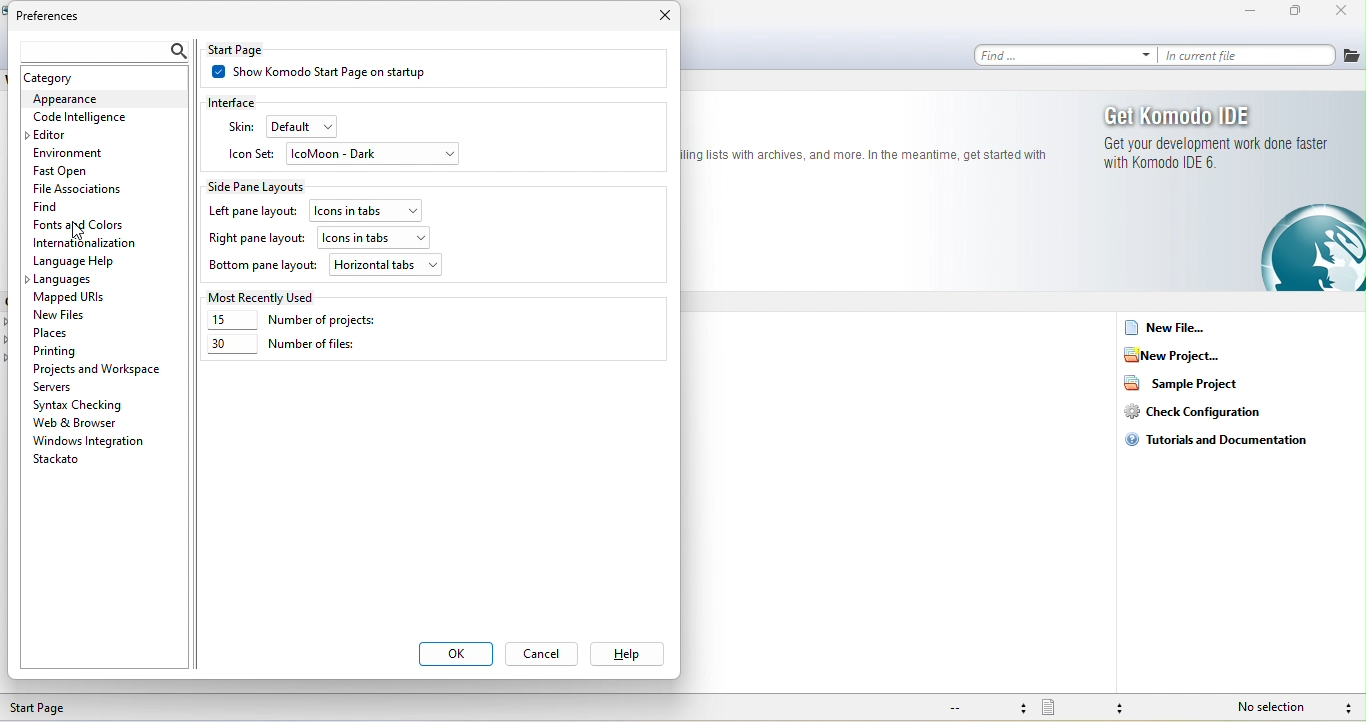 Image resolution: width=1366 pixels, height=722 pixels. What do you see at coordinates (1190, 387) in the screenshot?
I see `sample project` at bounding box center [1190, 387].